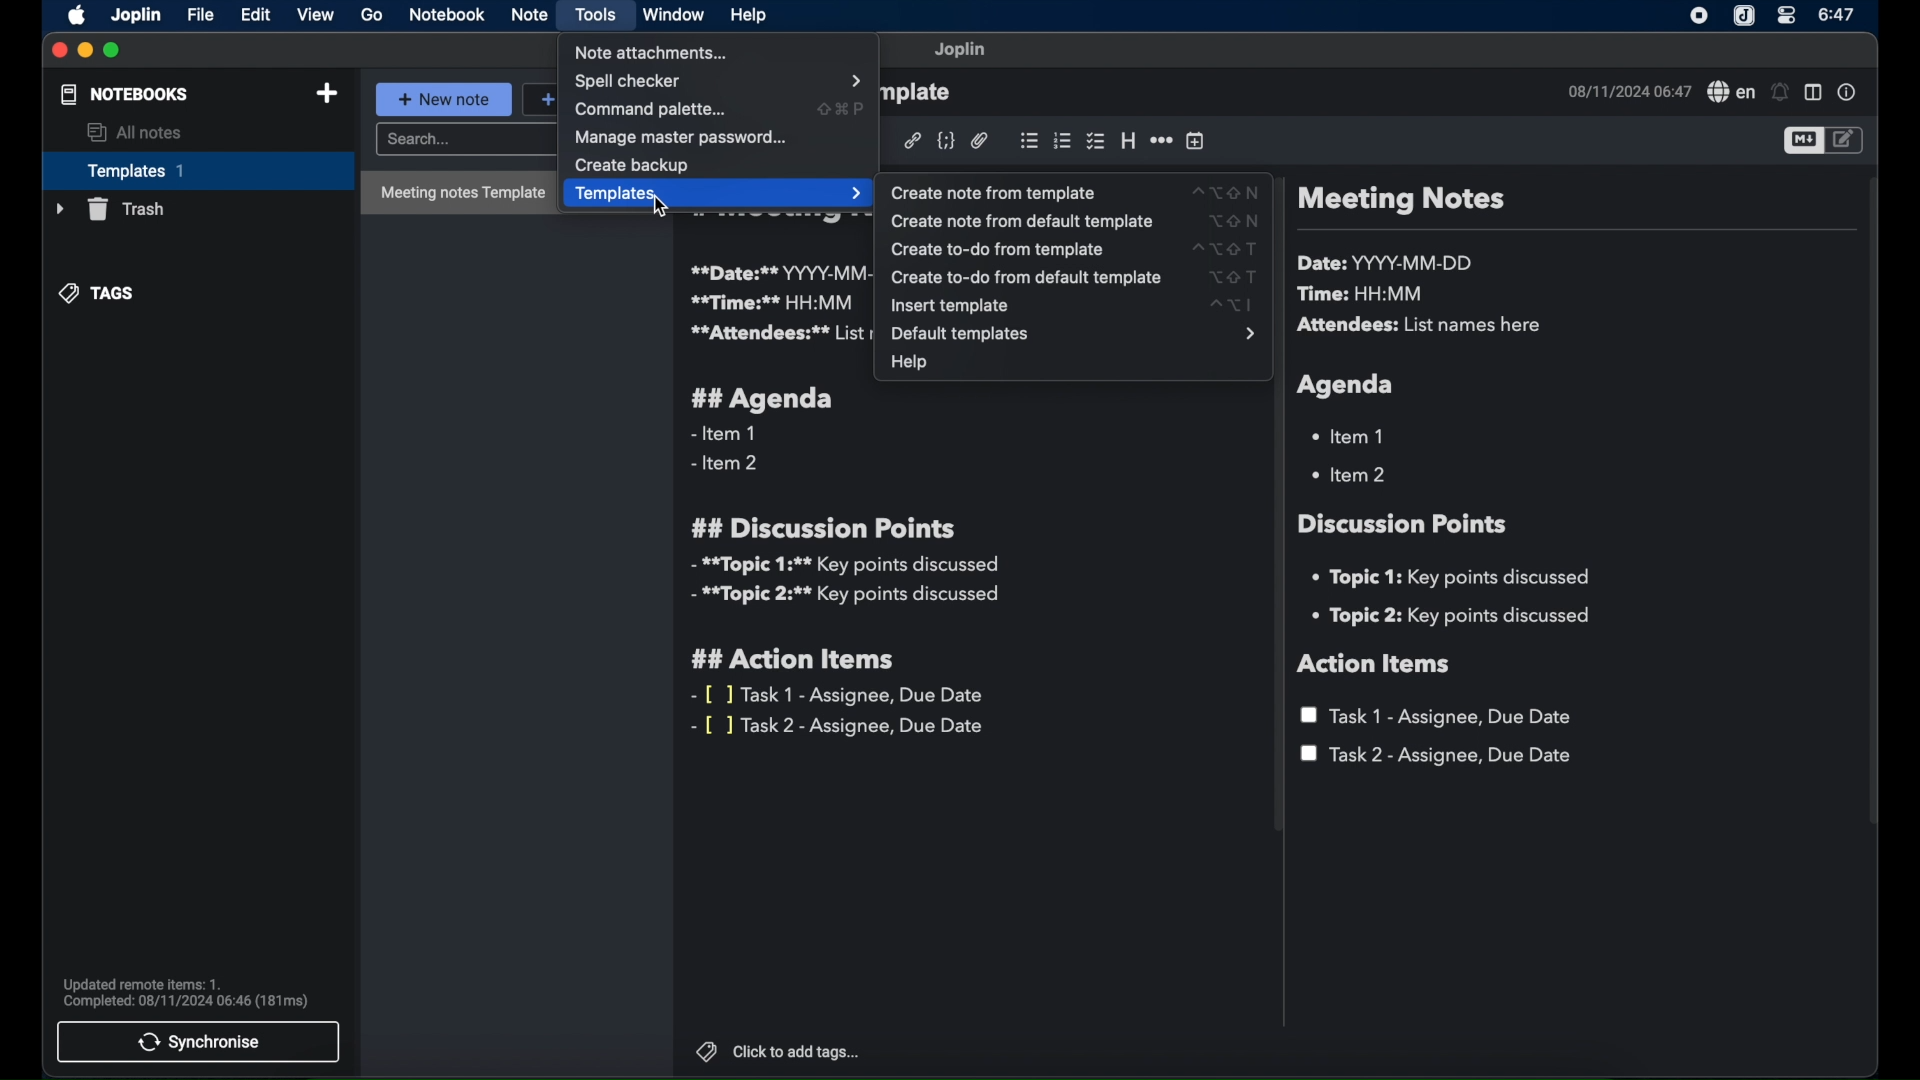  Describe the element at coordinates (947, 139) in the screenshot. I see `code` at that location.